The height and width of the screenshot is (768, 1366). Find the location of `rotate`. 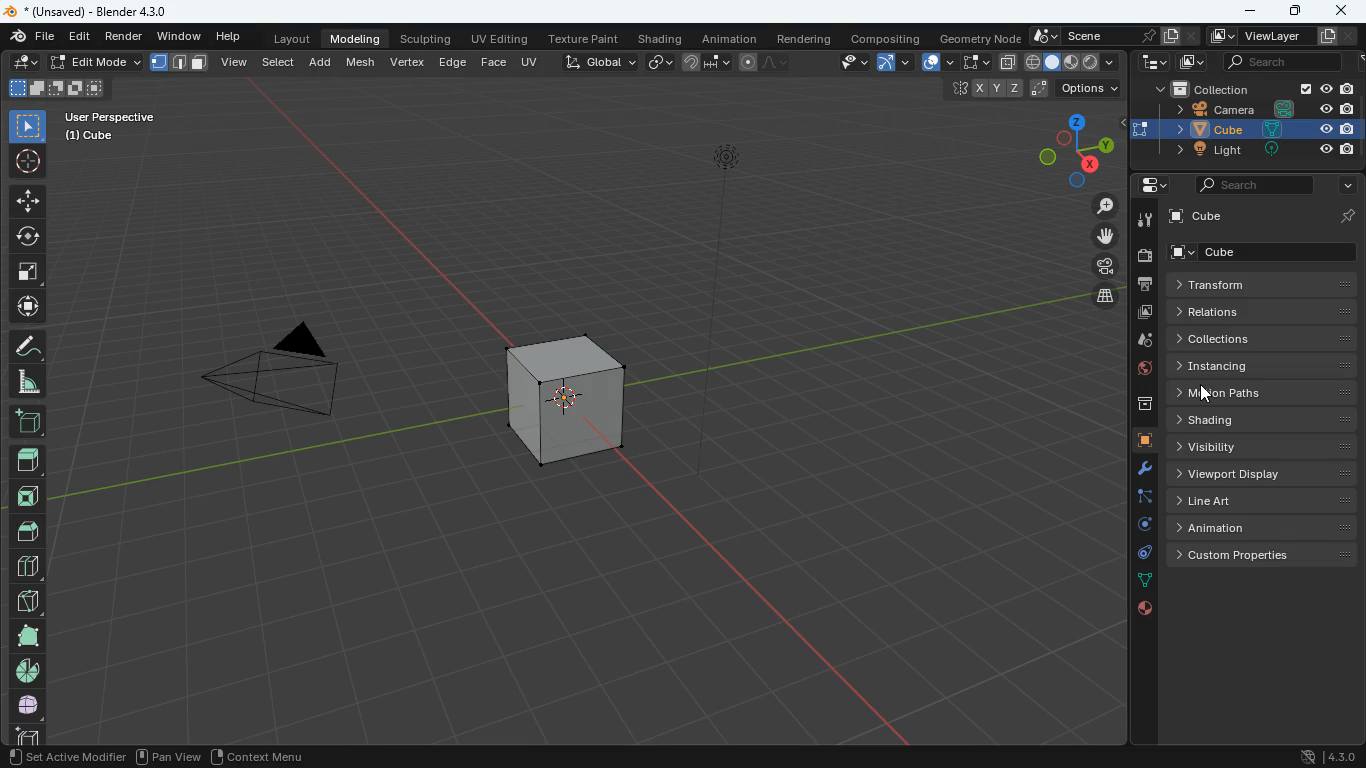

rotate is located at coordinates (28, 234).